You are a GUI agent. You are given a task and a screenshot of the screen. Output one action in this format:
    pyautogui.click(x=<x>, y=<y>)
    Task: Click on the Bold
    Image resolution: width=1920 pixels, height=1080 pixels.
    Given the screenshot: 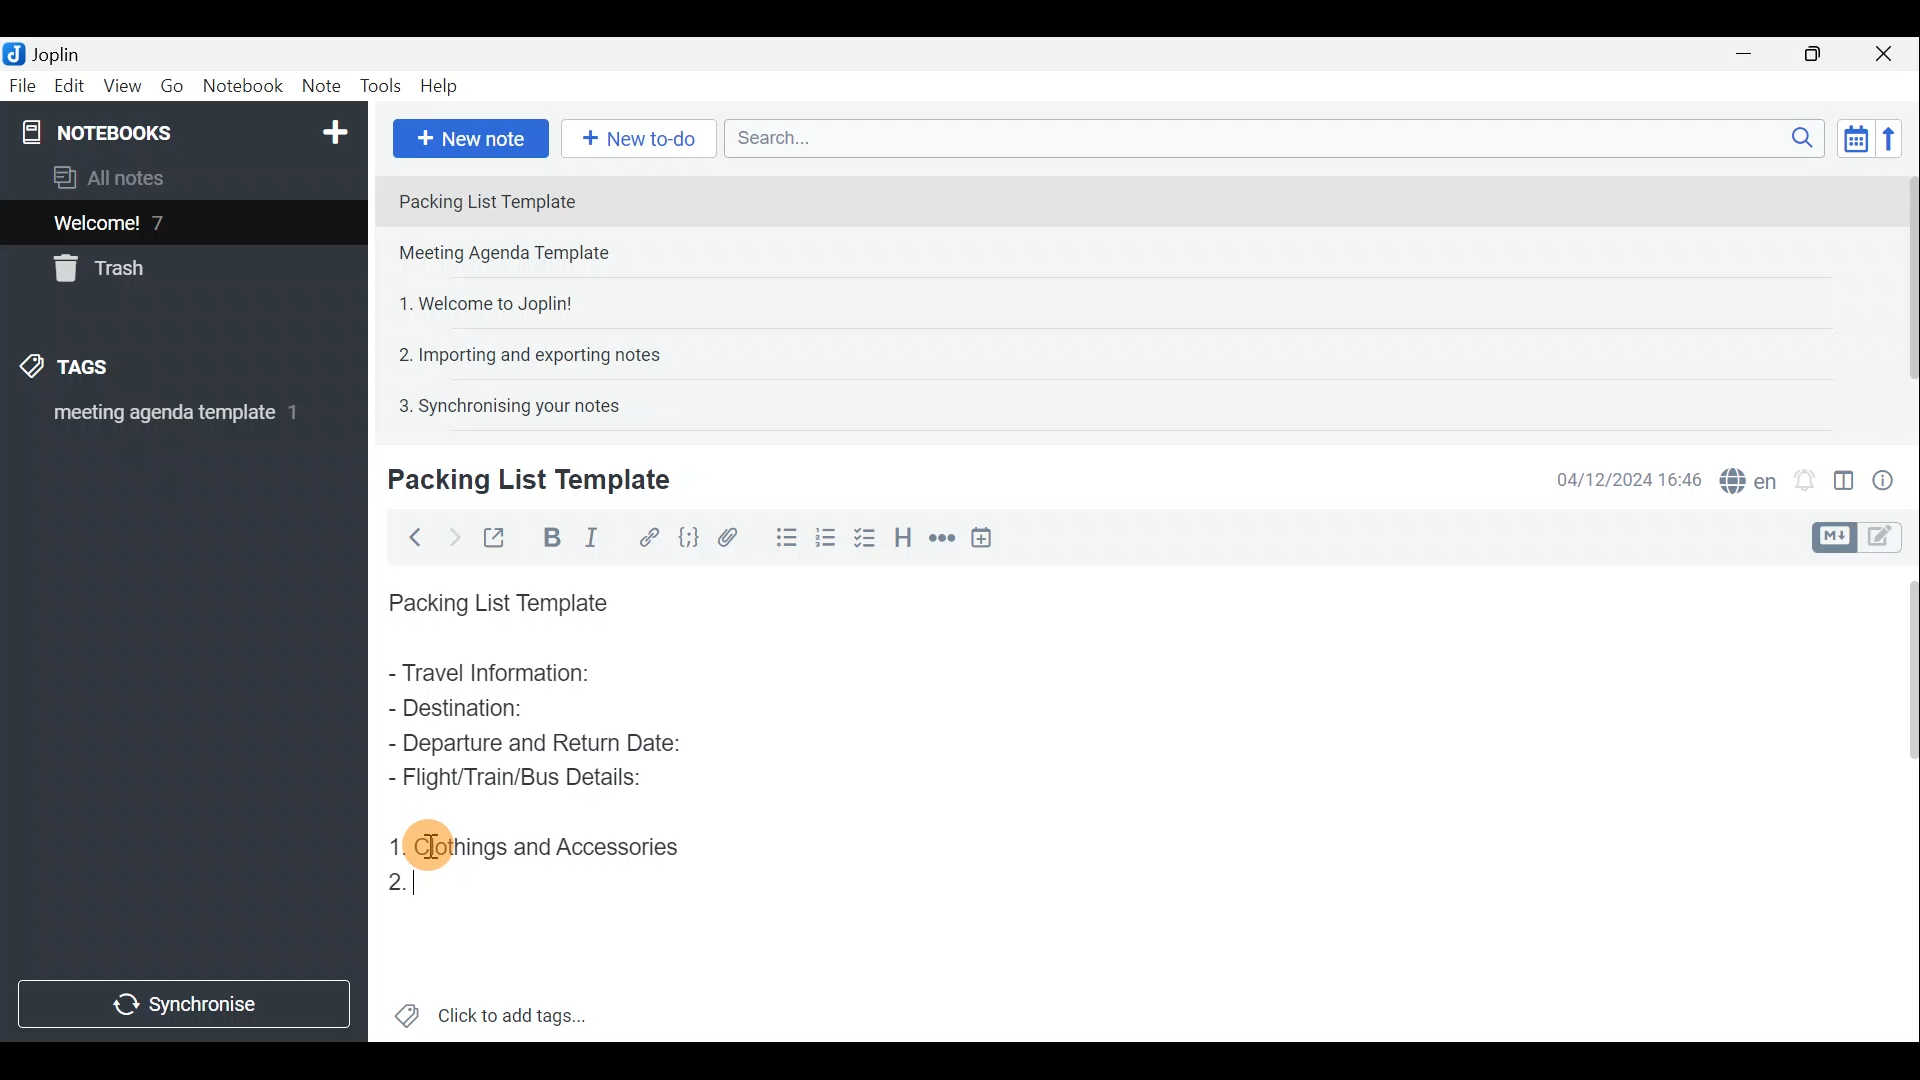 What is the action you would take?
    pyautogui.click(x=549, y=536)
    